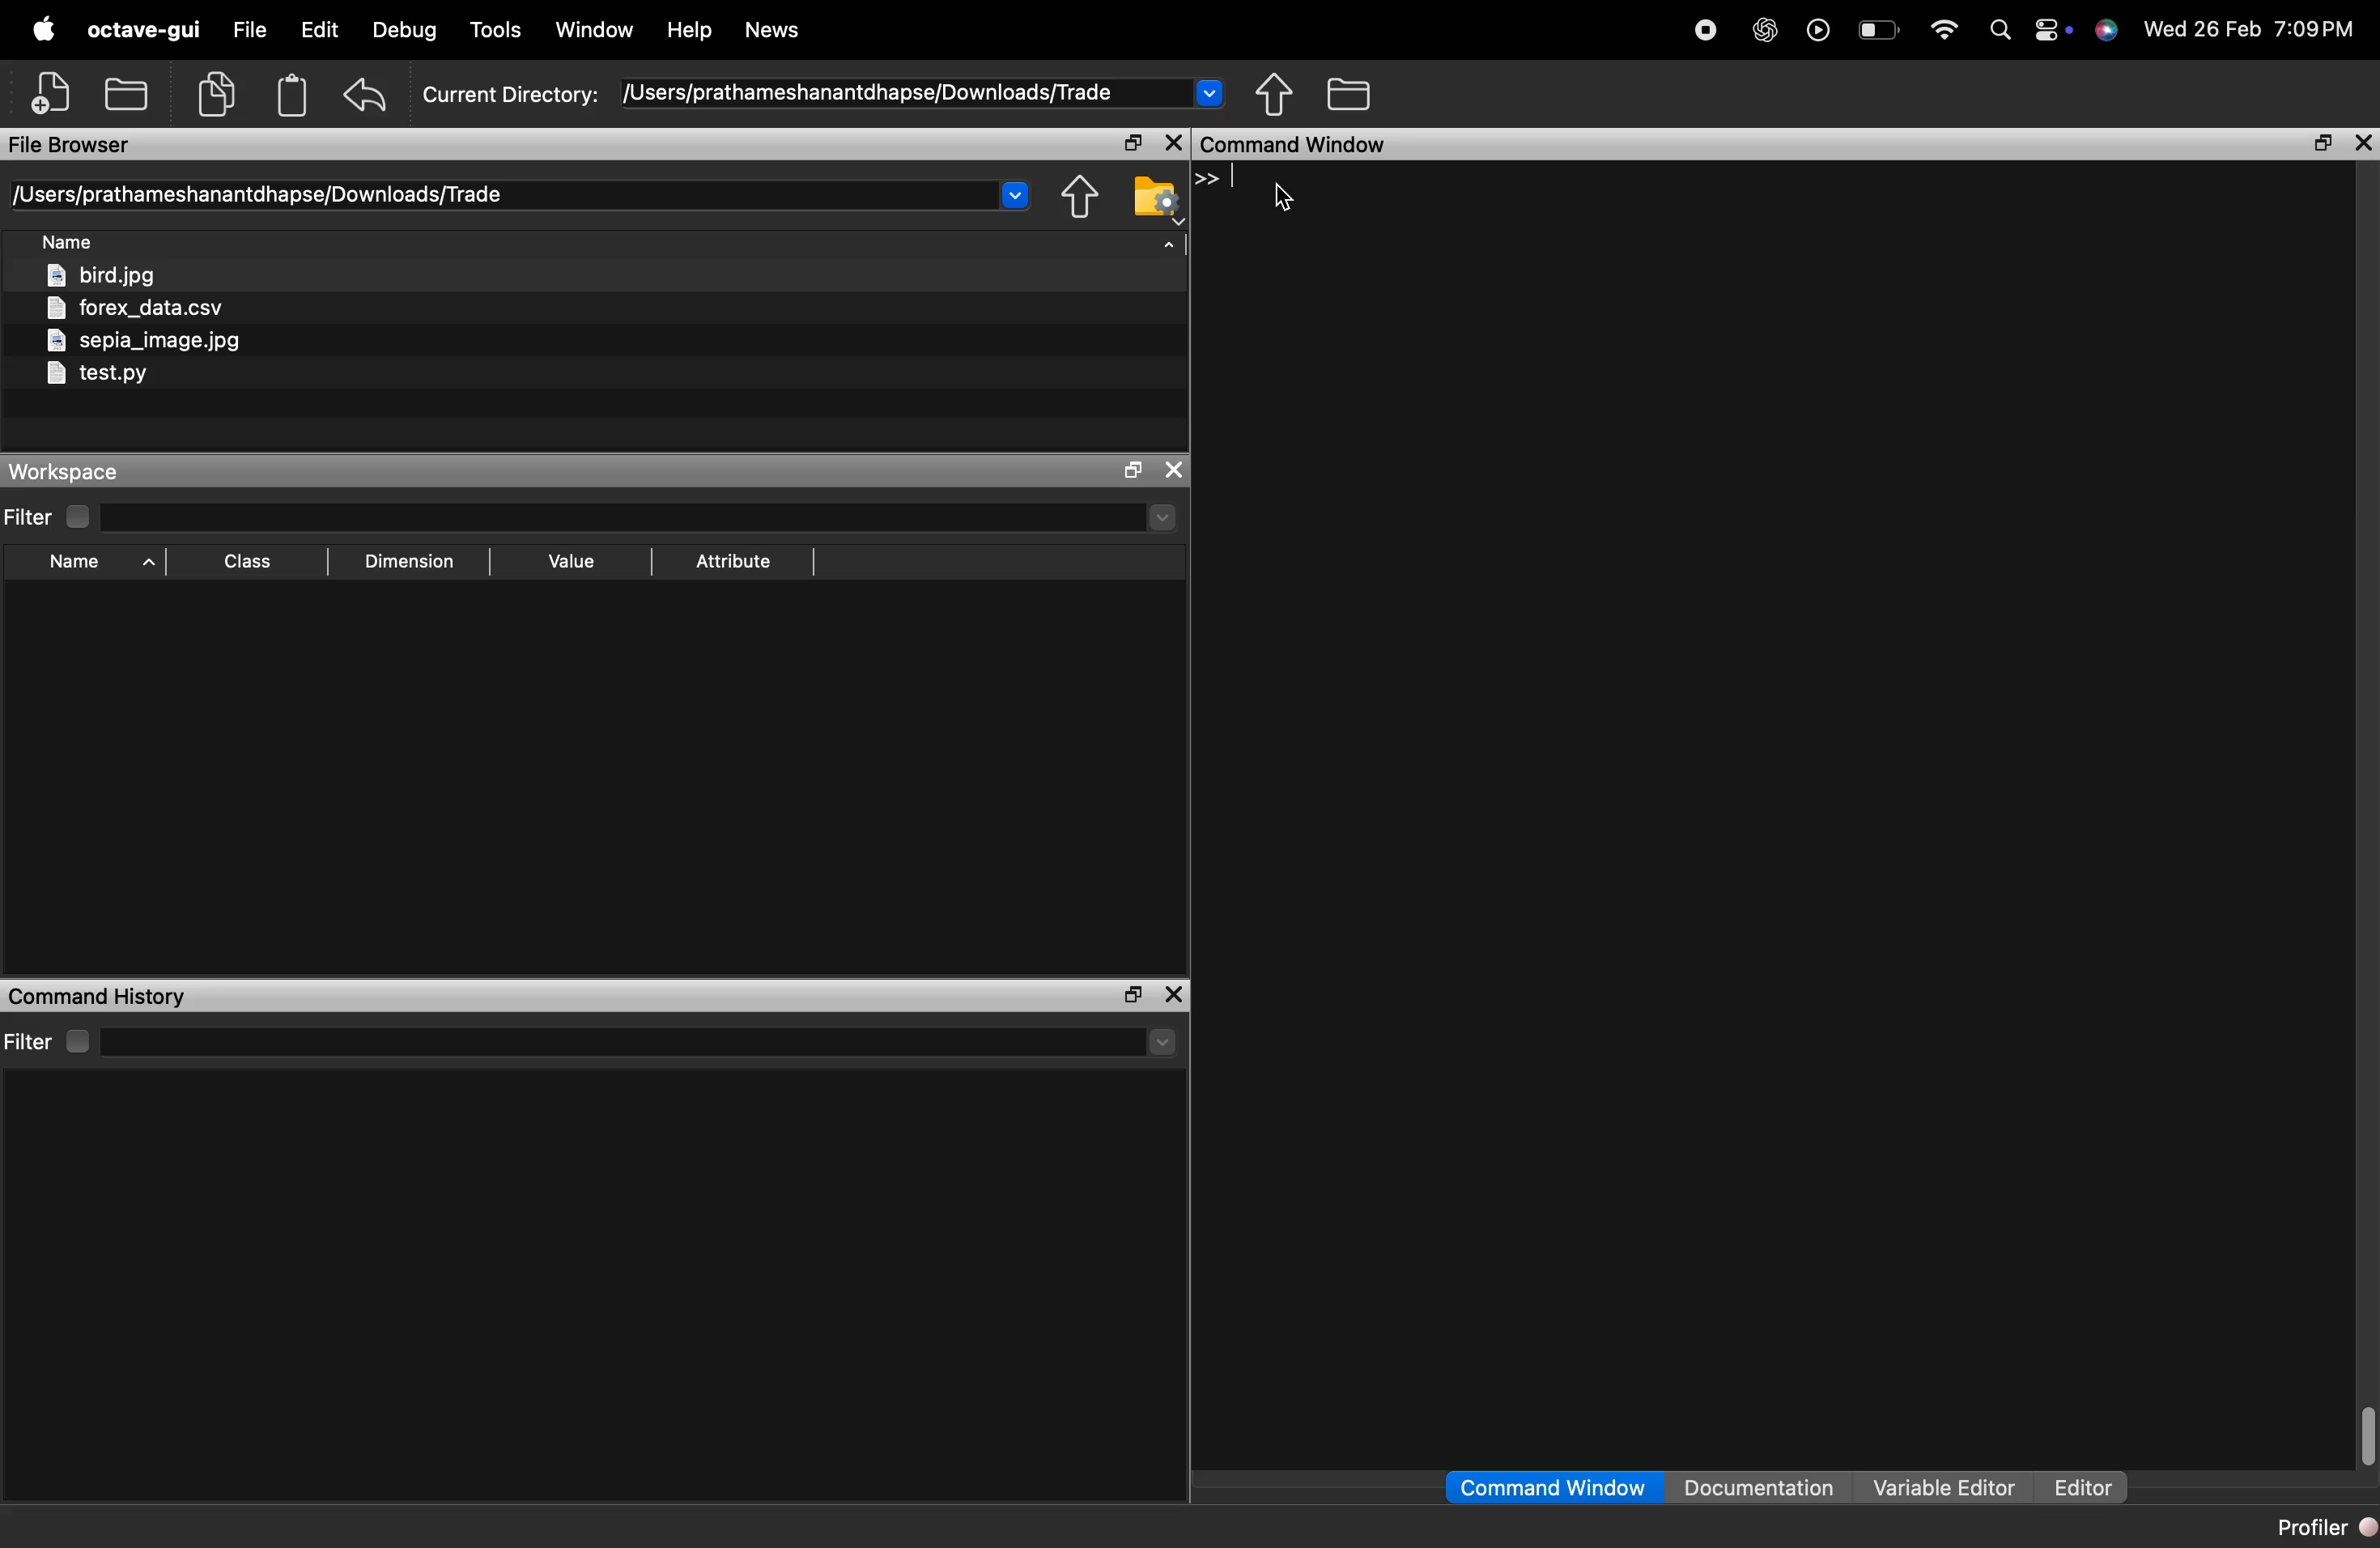  Describe the element at coordinates (1881, 32) in the screenshot. I see `battery` at that location.